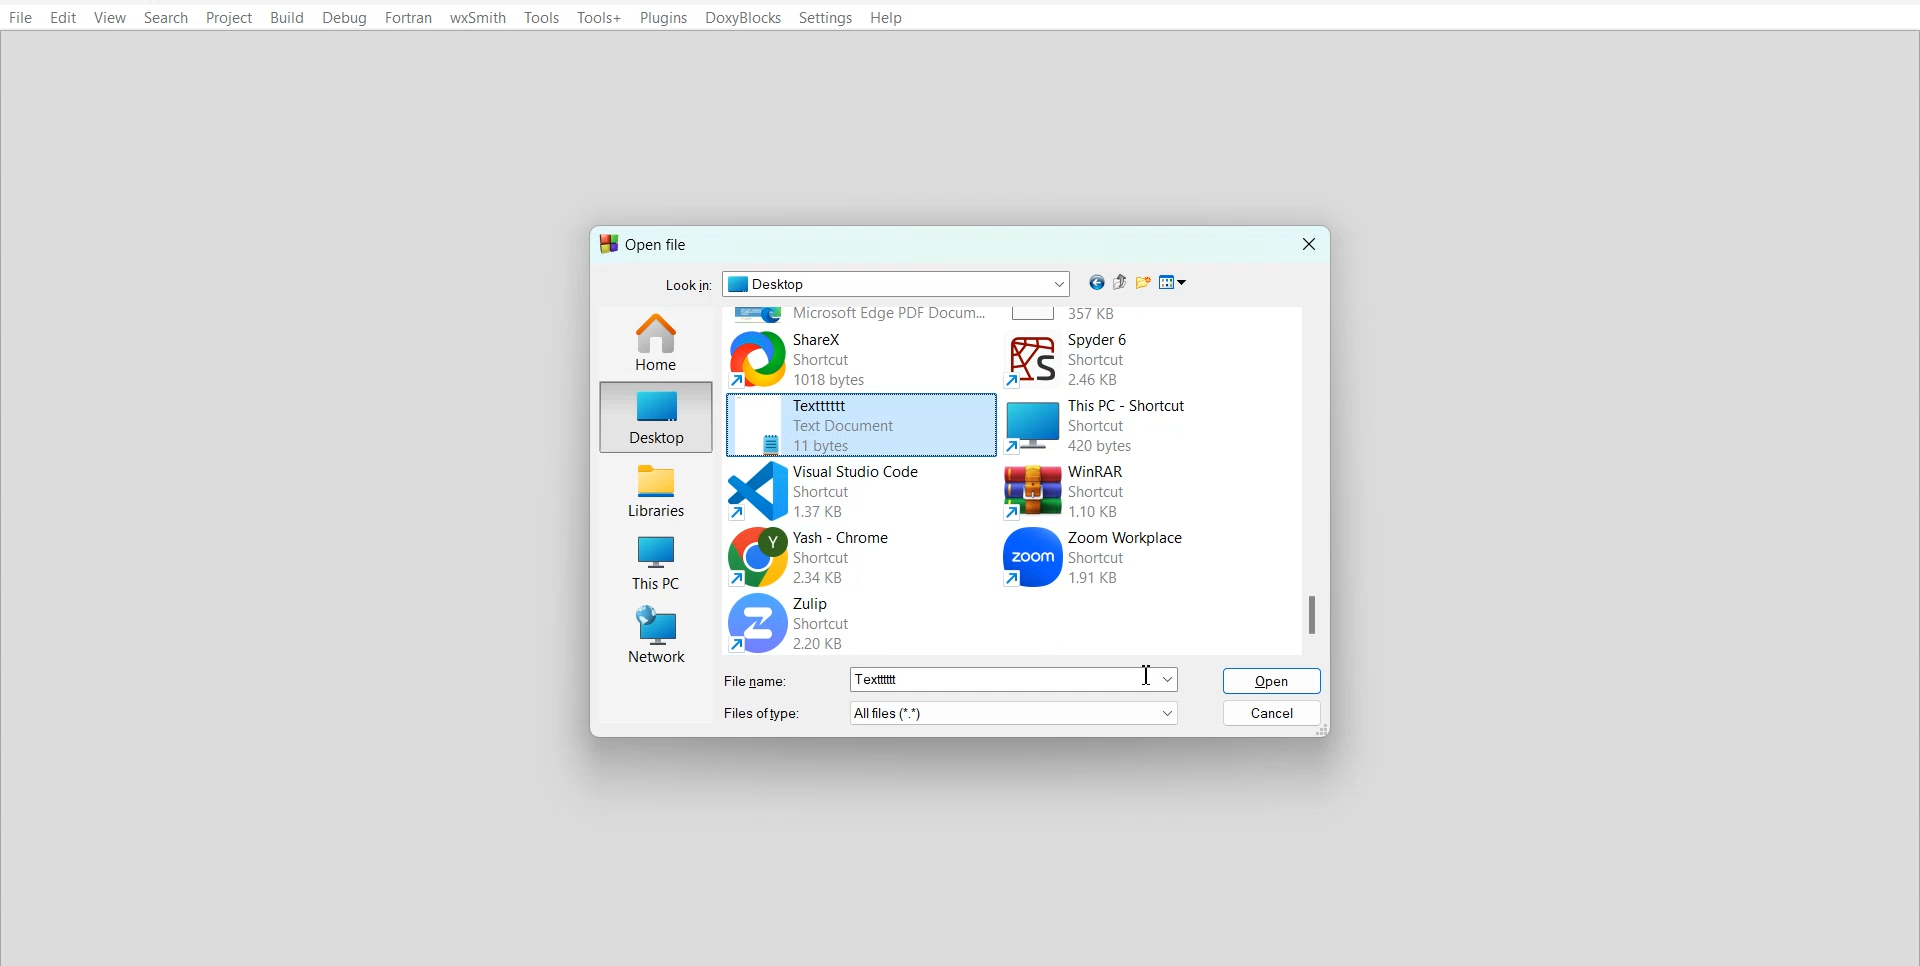 This screenshot has width=1920, height=966. Describe the element at coordinates (1274, 714) in the screenshot. I see `Cancel` at that location.